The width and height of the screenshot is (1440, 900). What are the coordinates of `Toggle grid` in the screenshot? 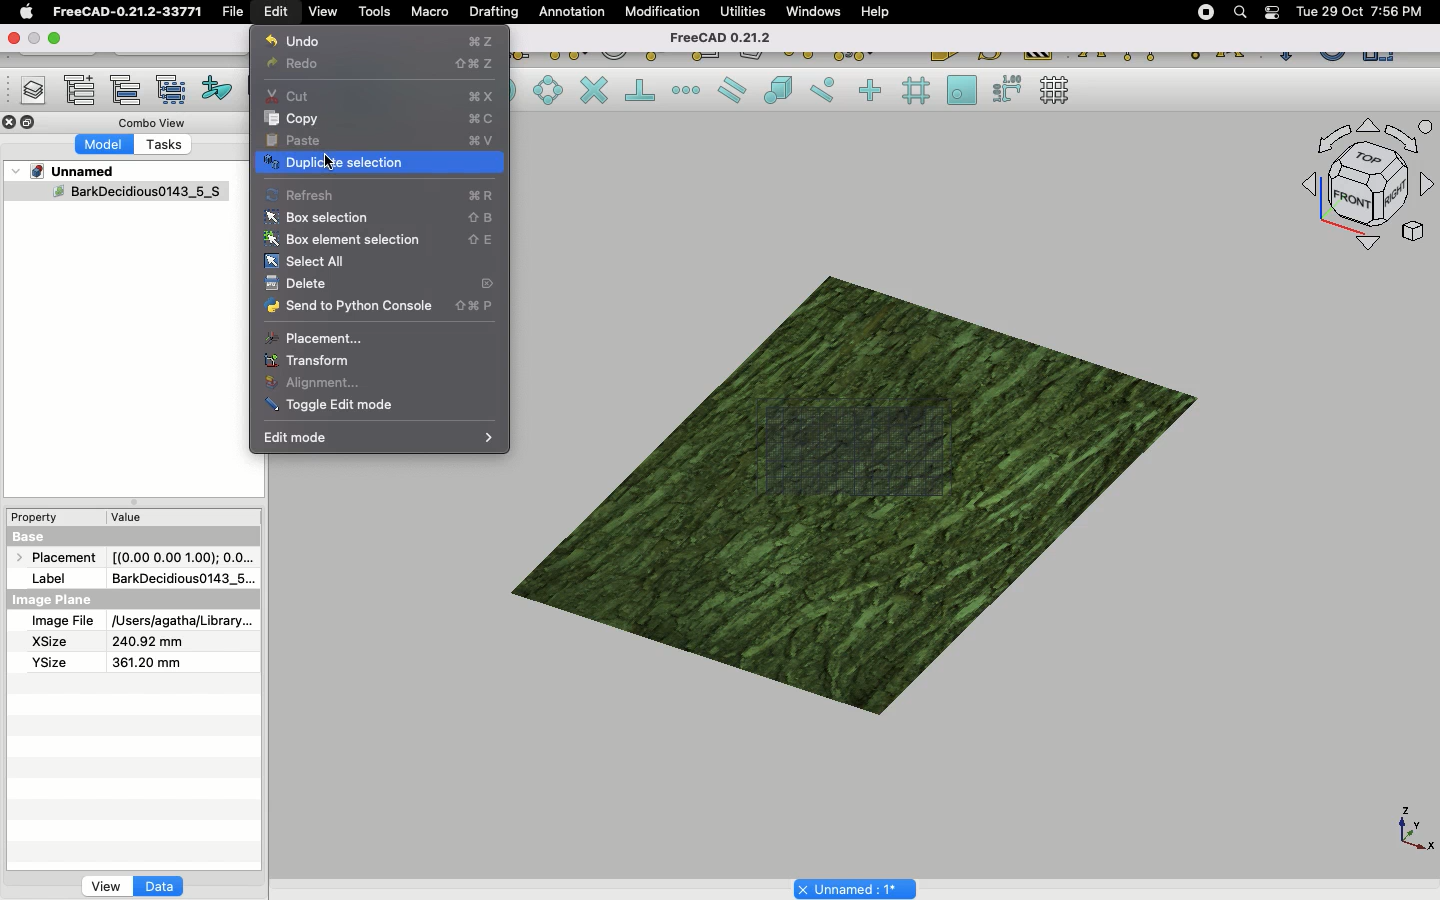 It's located at (1056, 90).